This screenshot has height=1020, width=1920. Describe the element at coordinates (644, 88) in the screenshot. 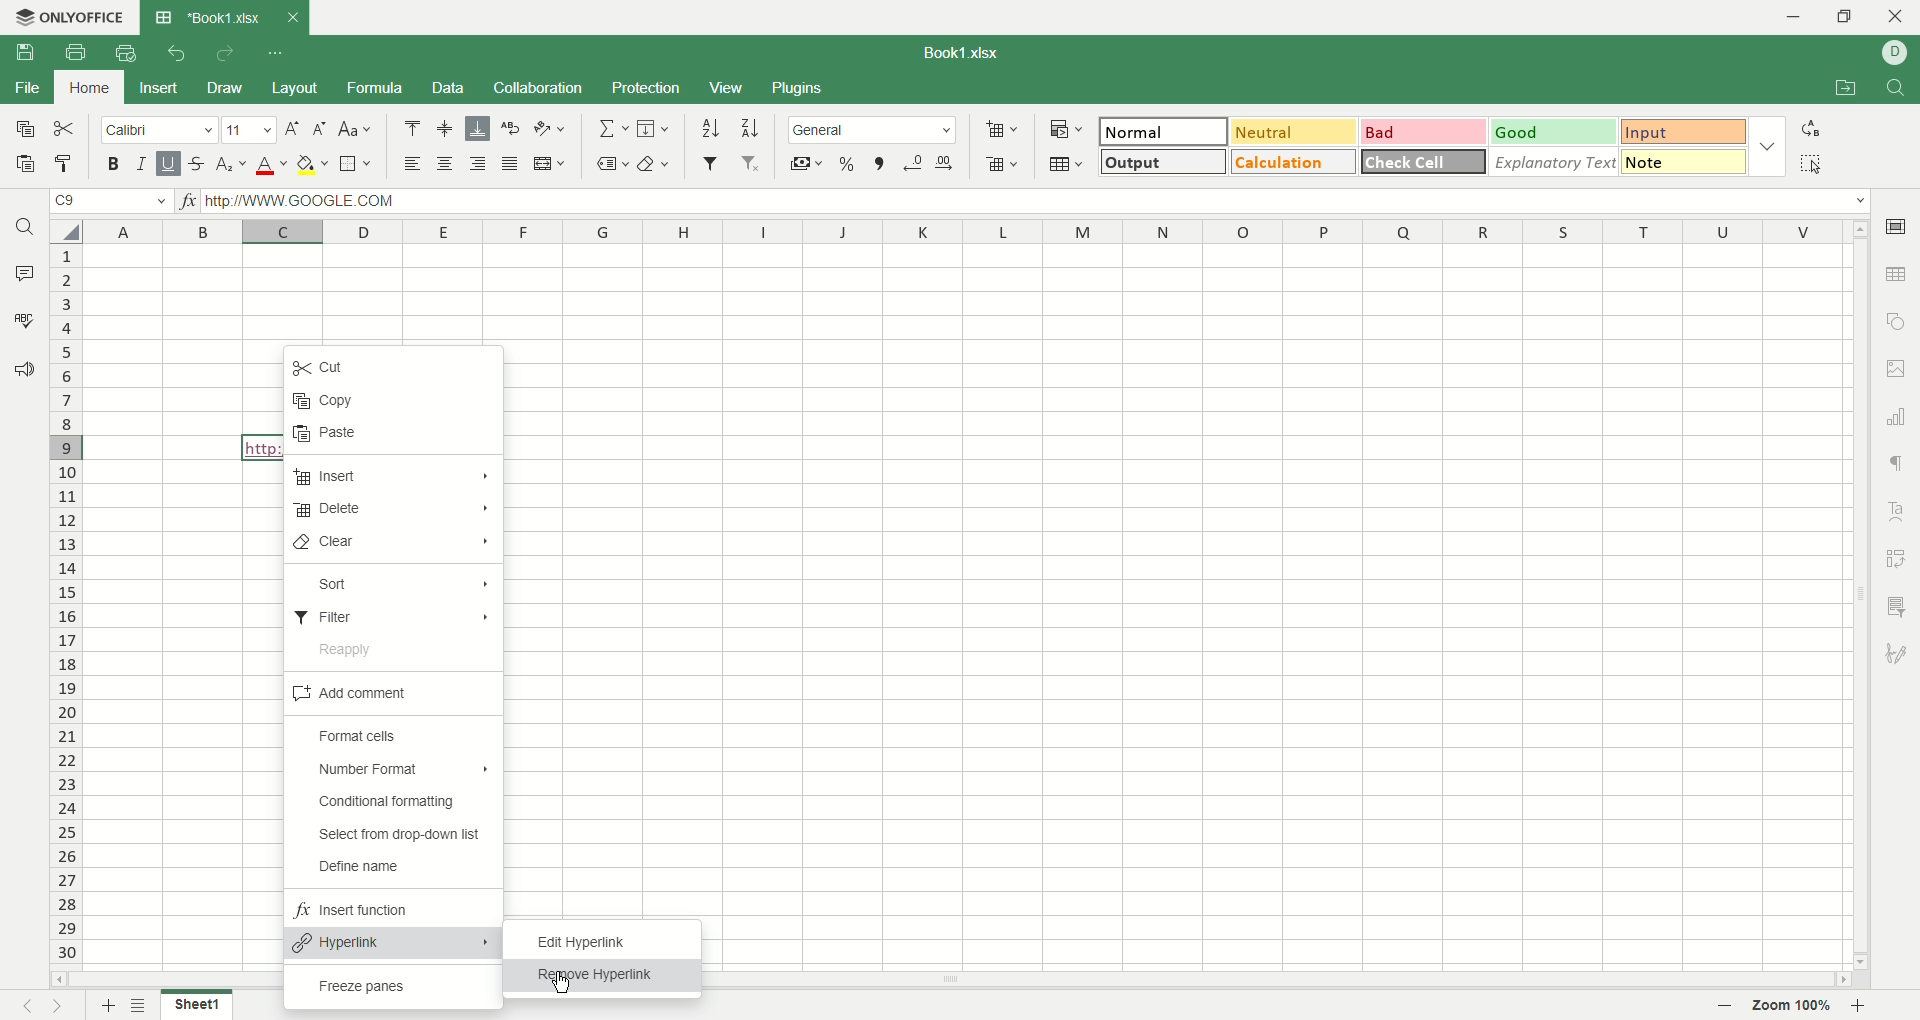

I see `protection` at that location.